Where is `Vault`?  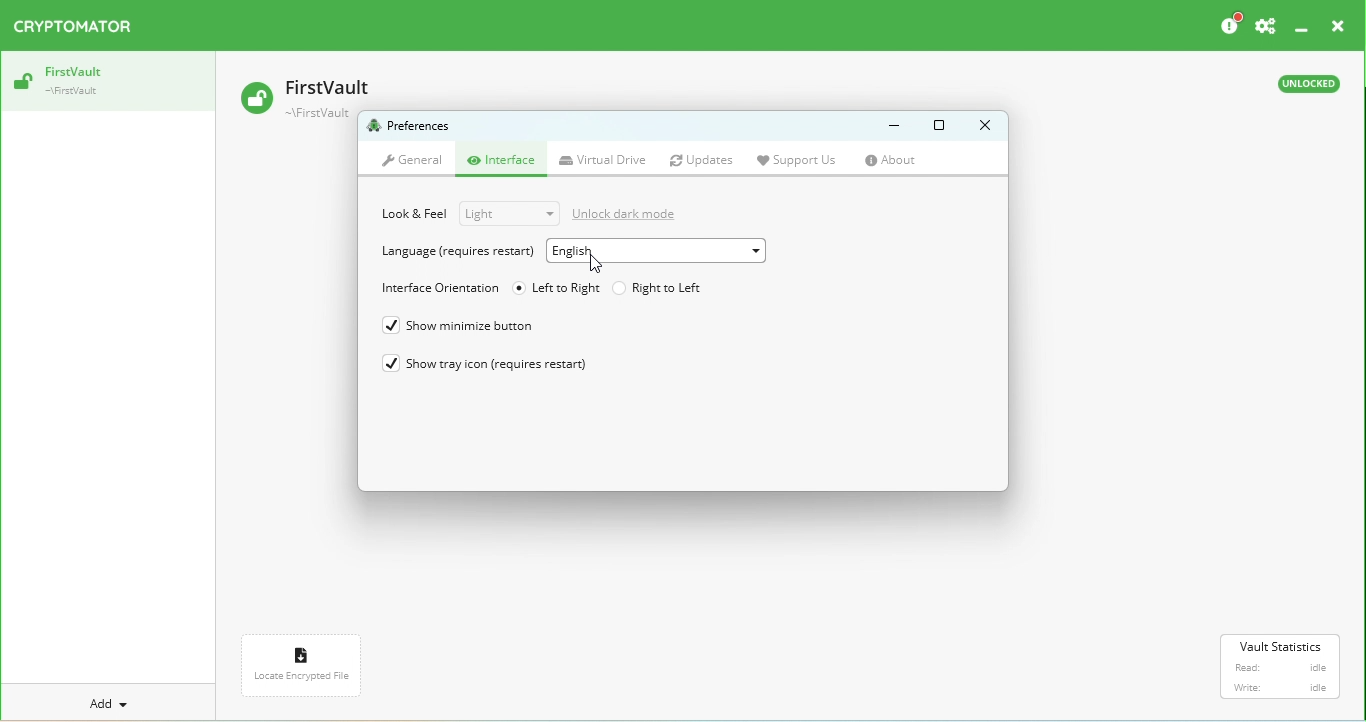 Vault is located at coordinates (105, 82).